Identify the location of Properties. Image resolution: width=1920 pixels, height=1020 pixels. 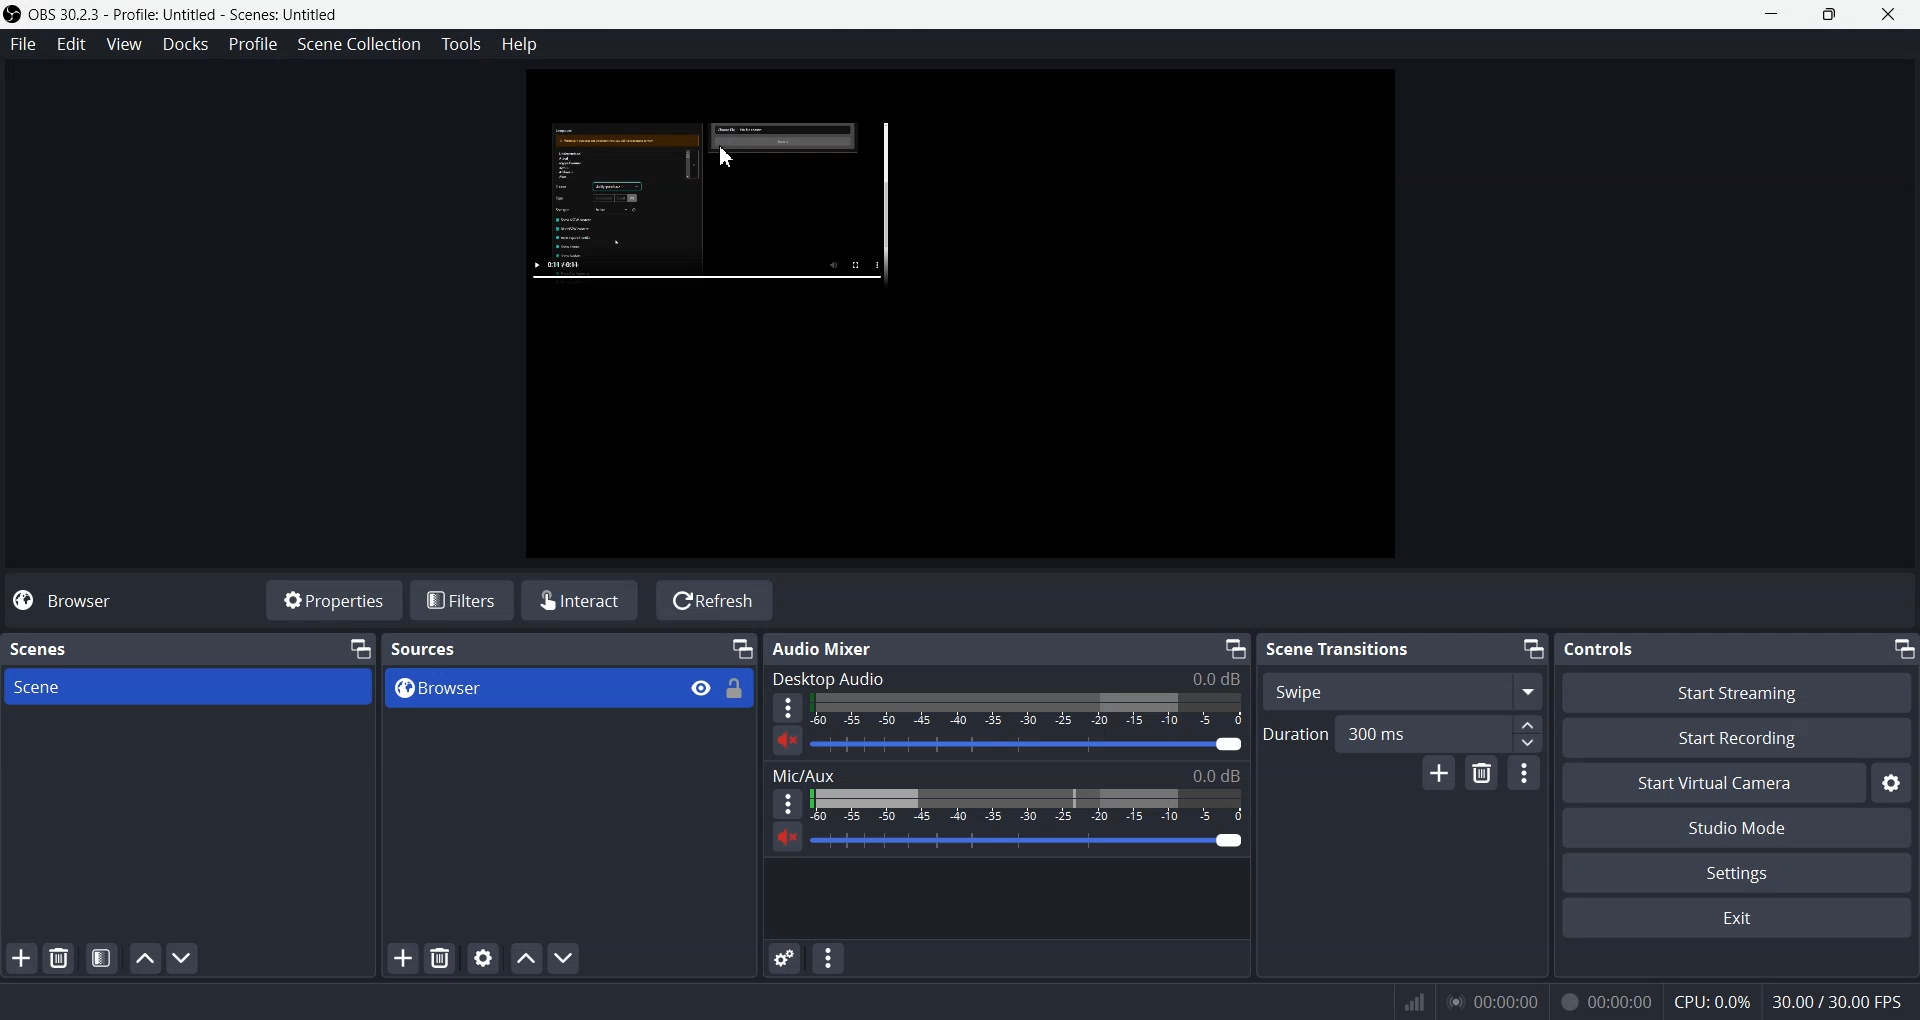
(331, 599).